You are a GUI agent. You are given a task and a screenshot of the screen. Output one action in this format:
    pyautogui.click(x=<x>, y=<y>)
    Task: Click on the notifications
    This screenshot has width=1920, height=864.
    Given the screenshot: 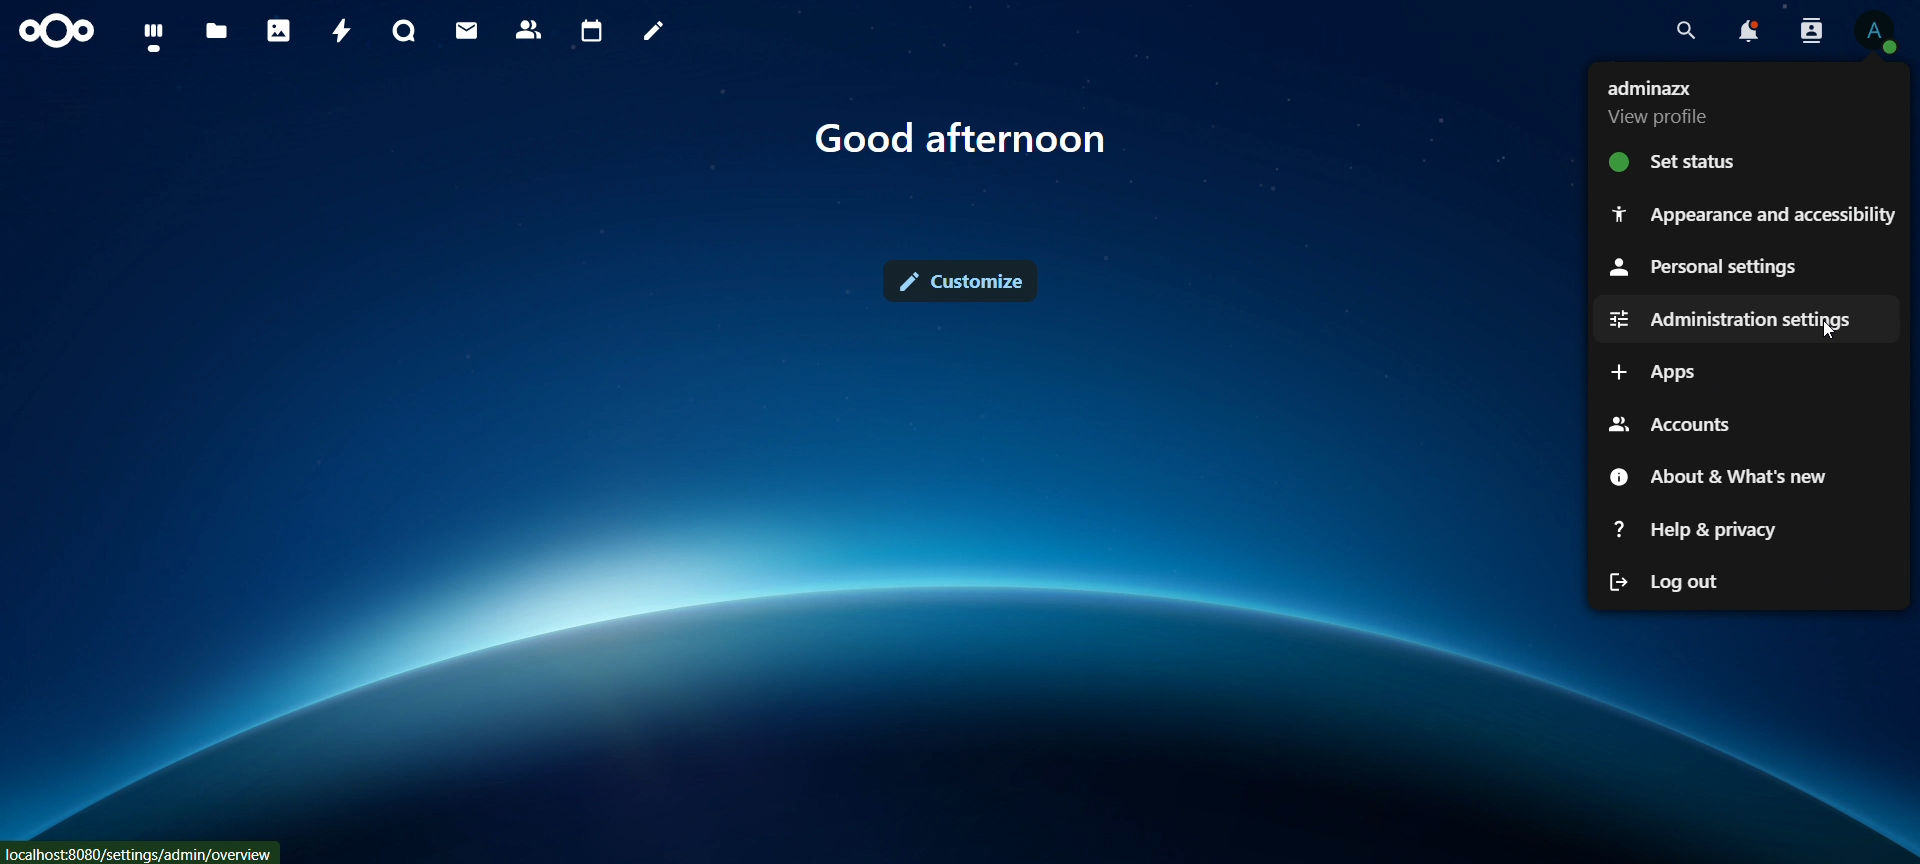 What is the action you would take?
    pyautogui.click(x=1751, y=35)
    